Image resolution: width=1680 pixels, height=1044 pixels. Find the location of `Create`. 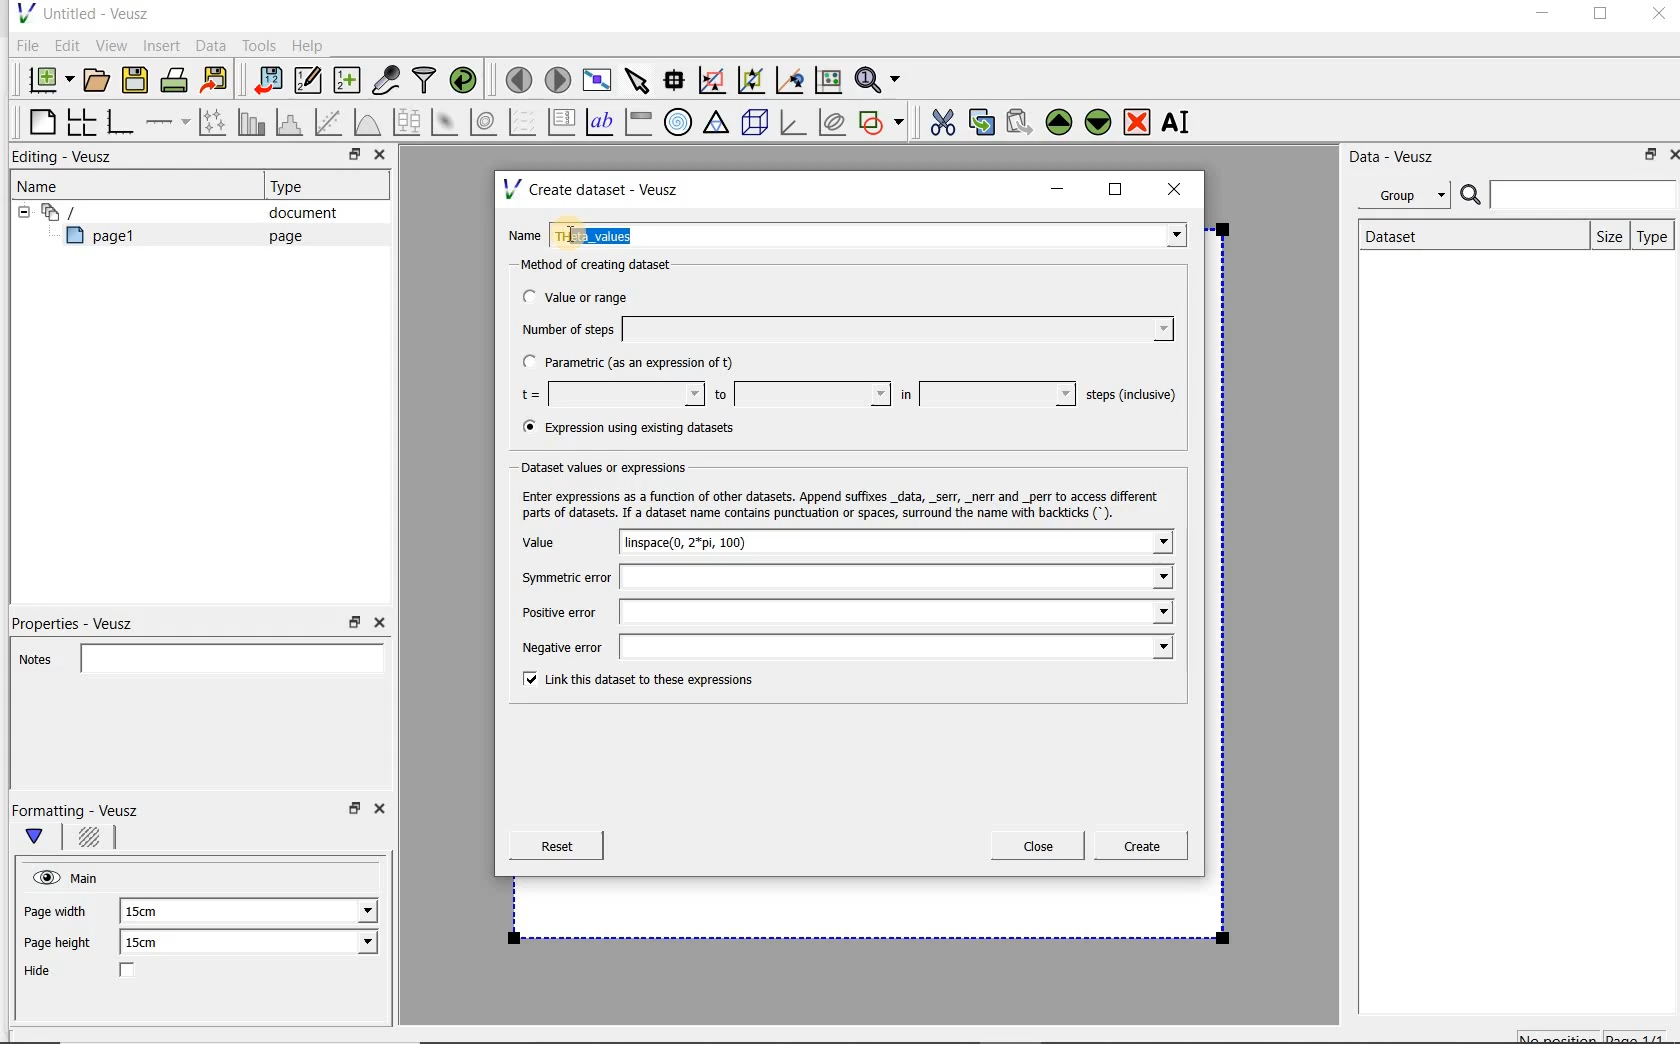

Create is located at coordinates (1135, 849).